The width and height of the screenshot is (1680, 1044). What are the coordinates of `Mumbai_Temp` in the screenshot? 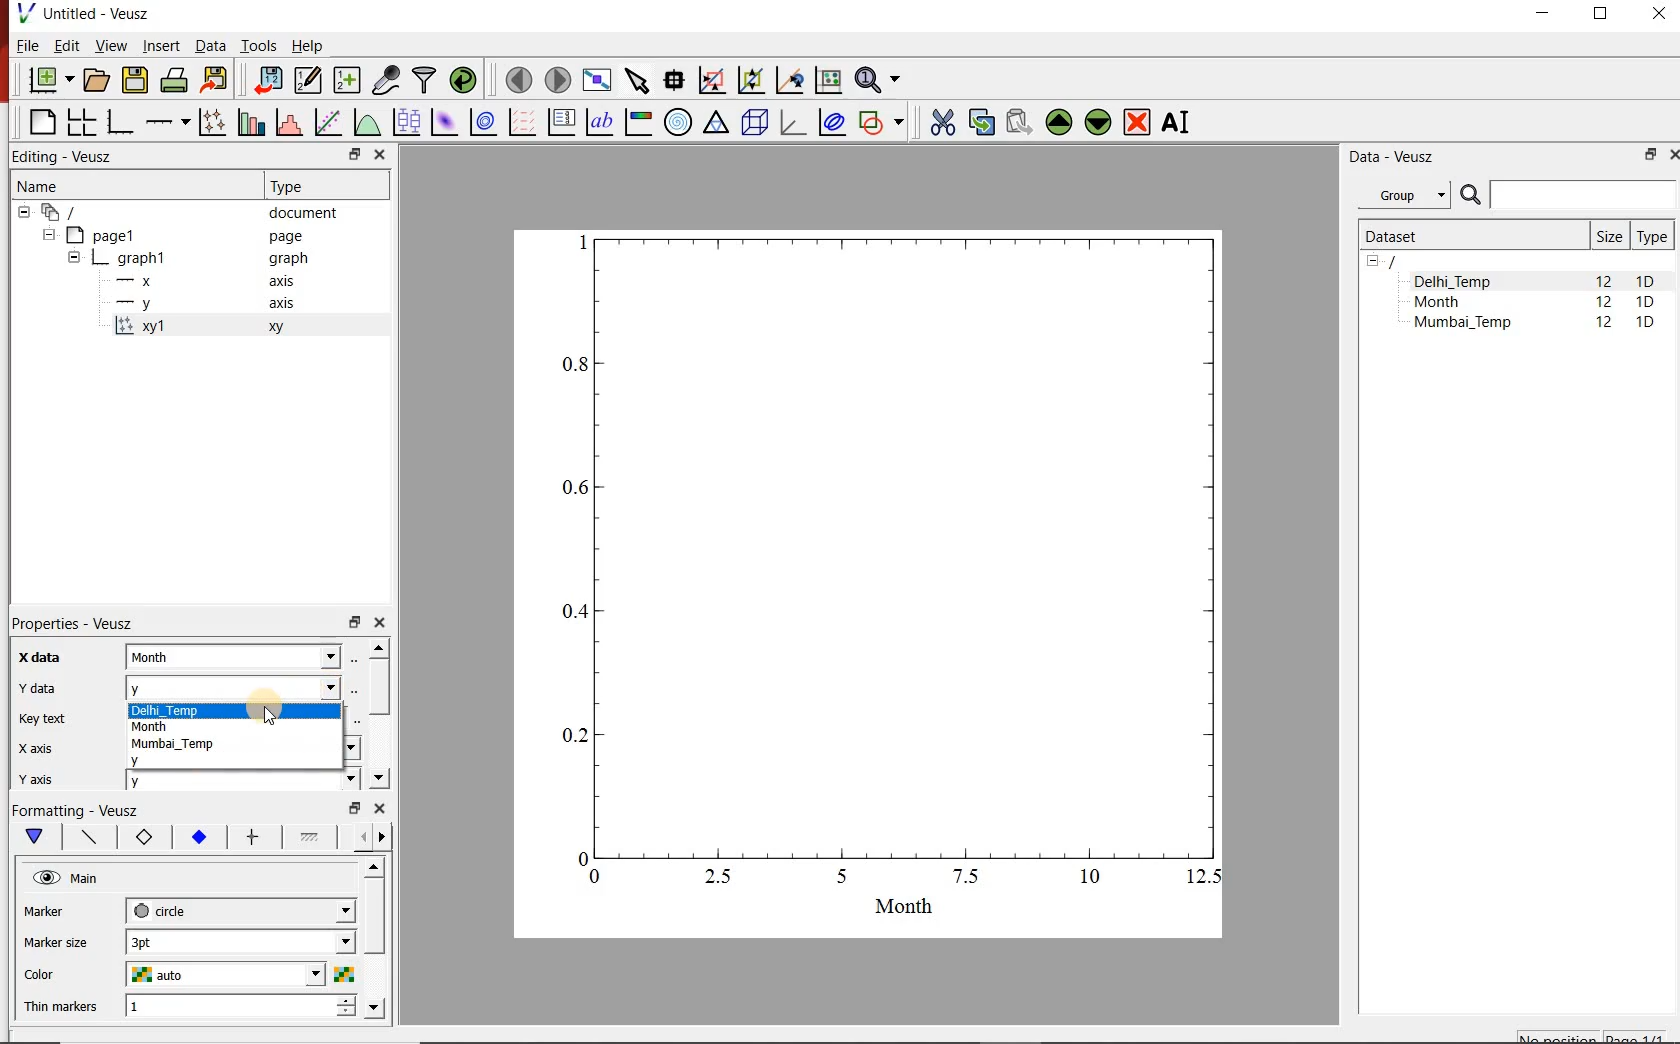 It's located at (175, 745).